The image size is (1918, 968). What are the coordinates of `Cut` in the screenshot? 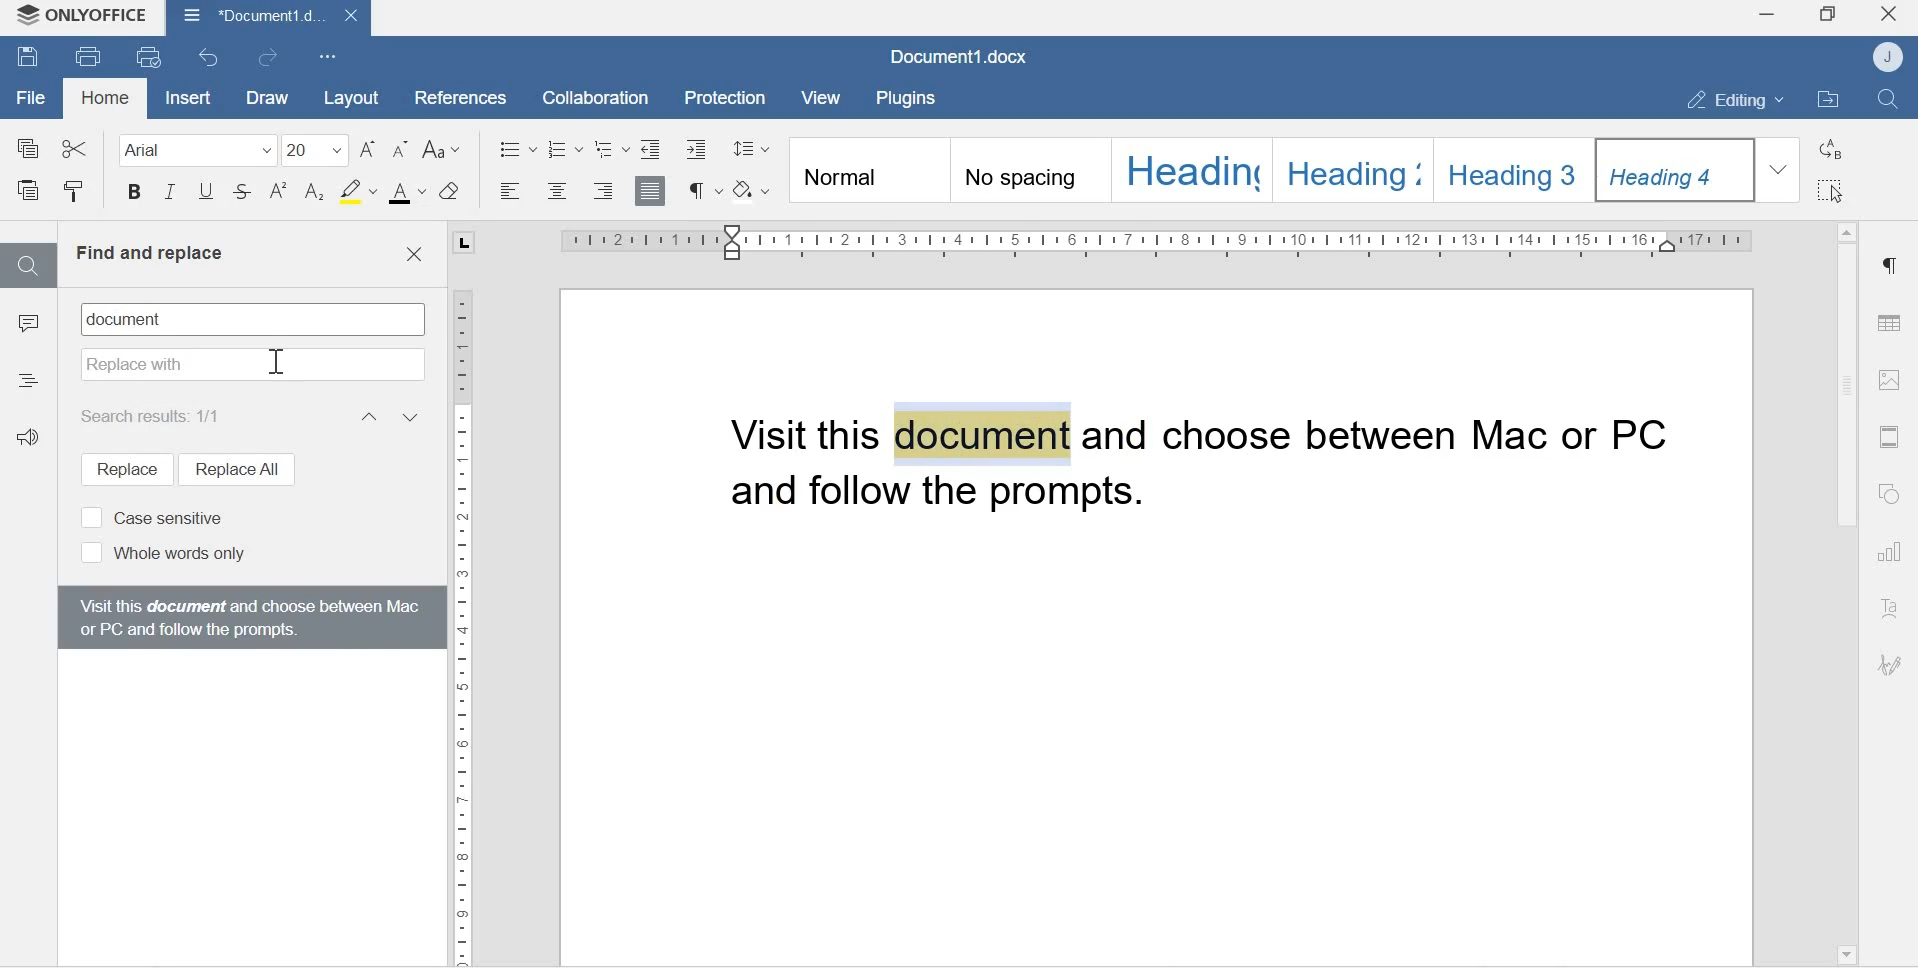 It's located at (74, 145).